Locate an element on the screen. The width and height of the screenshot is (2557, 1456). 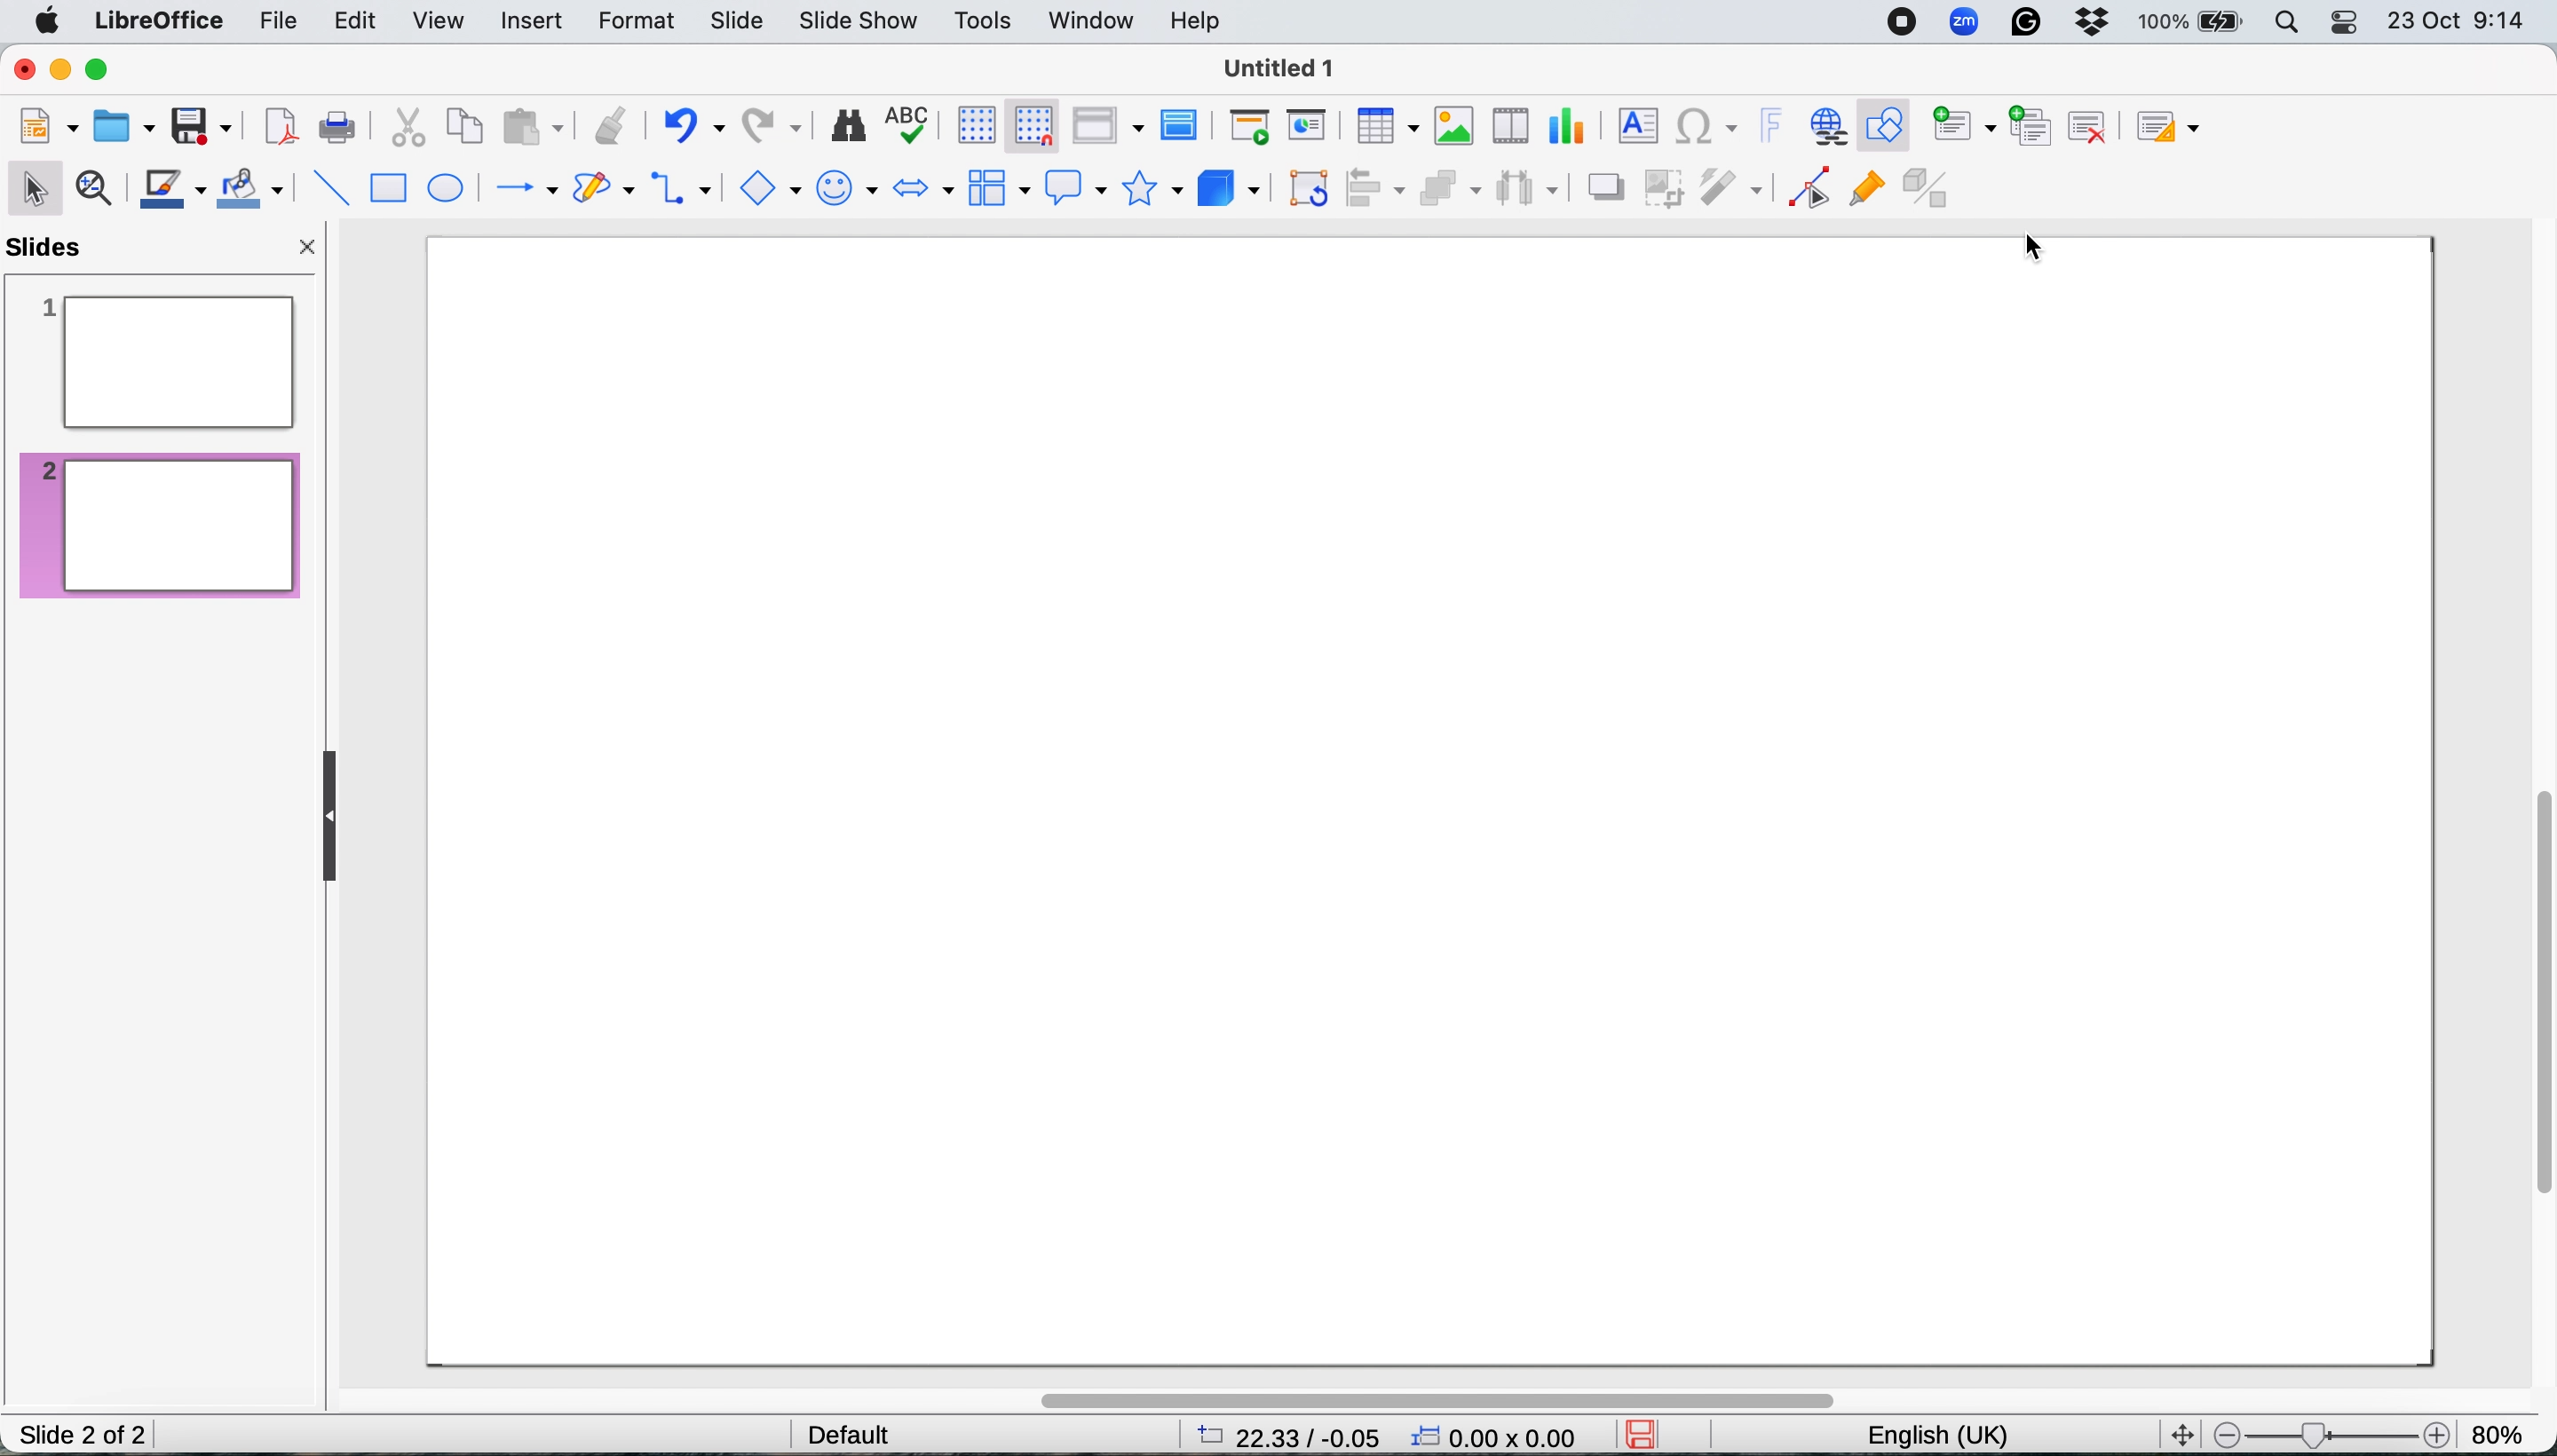
file name is located at coordinates (1282, 68).